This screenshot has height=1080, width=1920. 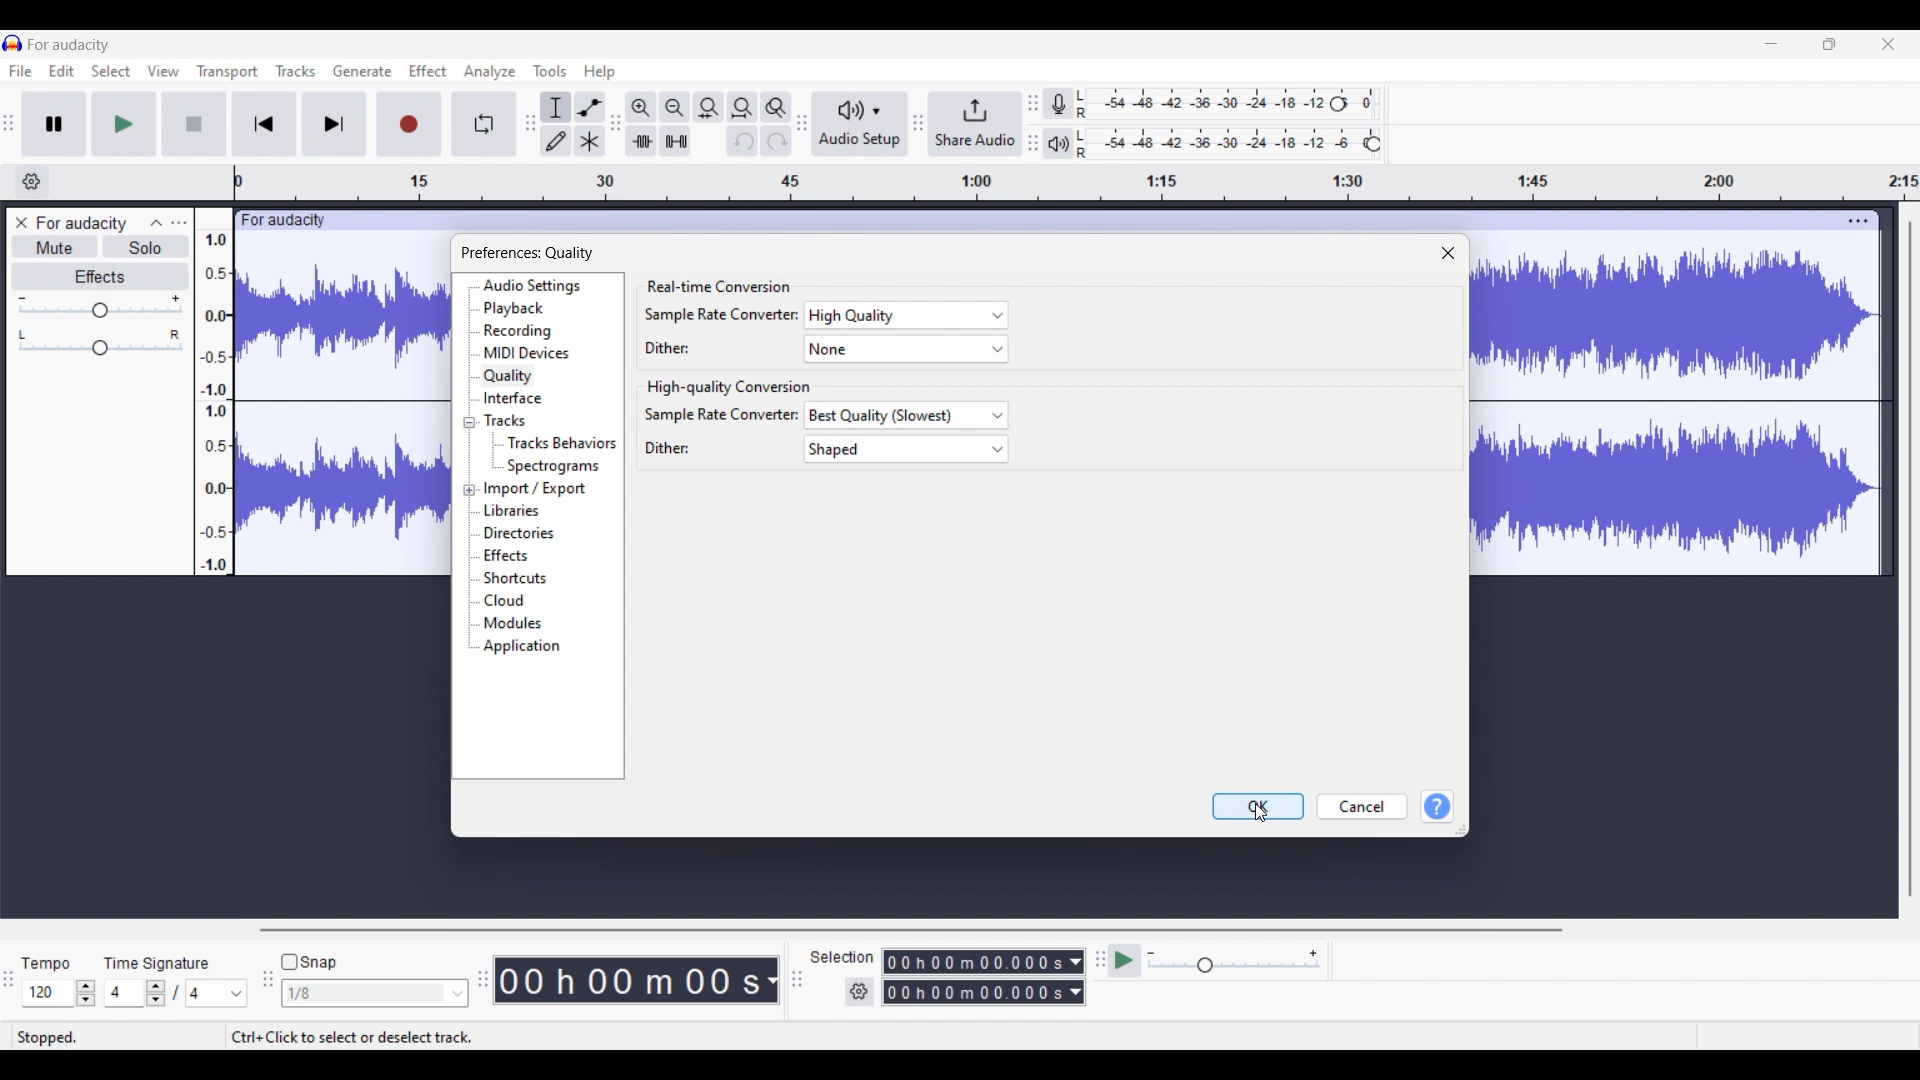 What do you see at coordinates (483, 124) in the screenshot?
I see `Enable looping` at bounding box center [483, 124].